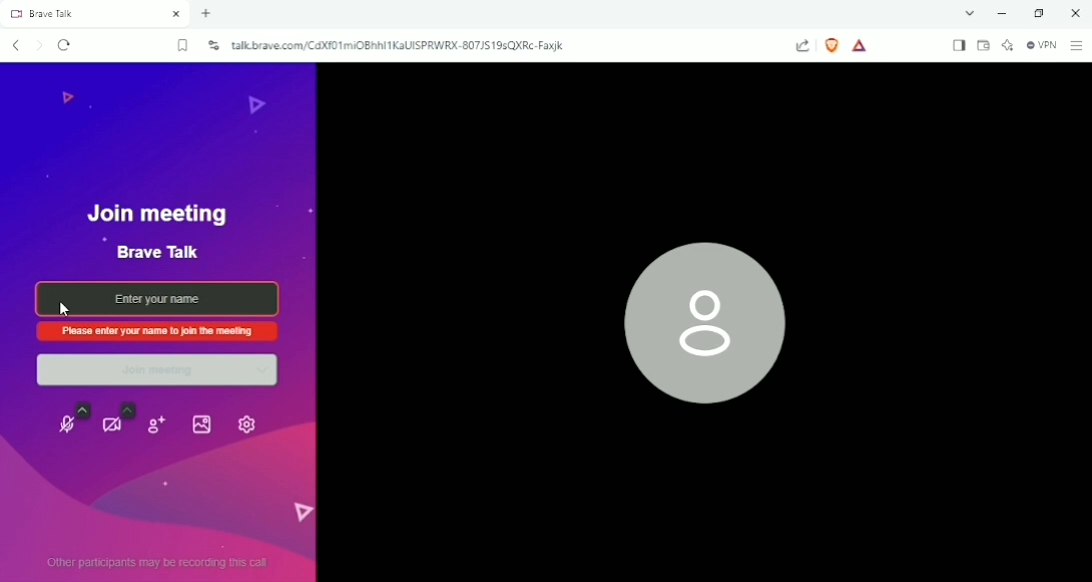 This screenshot has width=1092, height=582. What do you see at coordinates (157, 333) in the screenshot?
I see `Please enter your name to join the meeting` at bounding box center [157, 333].